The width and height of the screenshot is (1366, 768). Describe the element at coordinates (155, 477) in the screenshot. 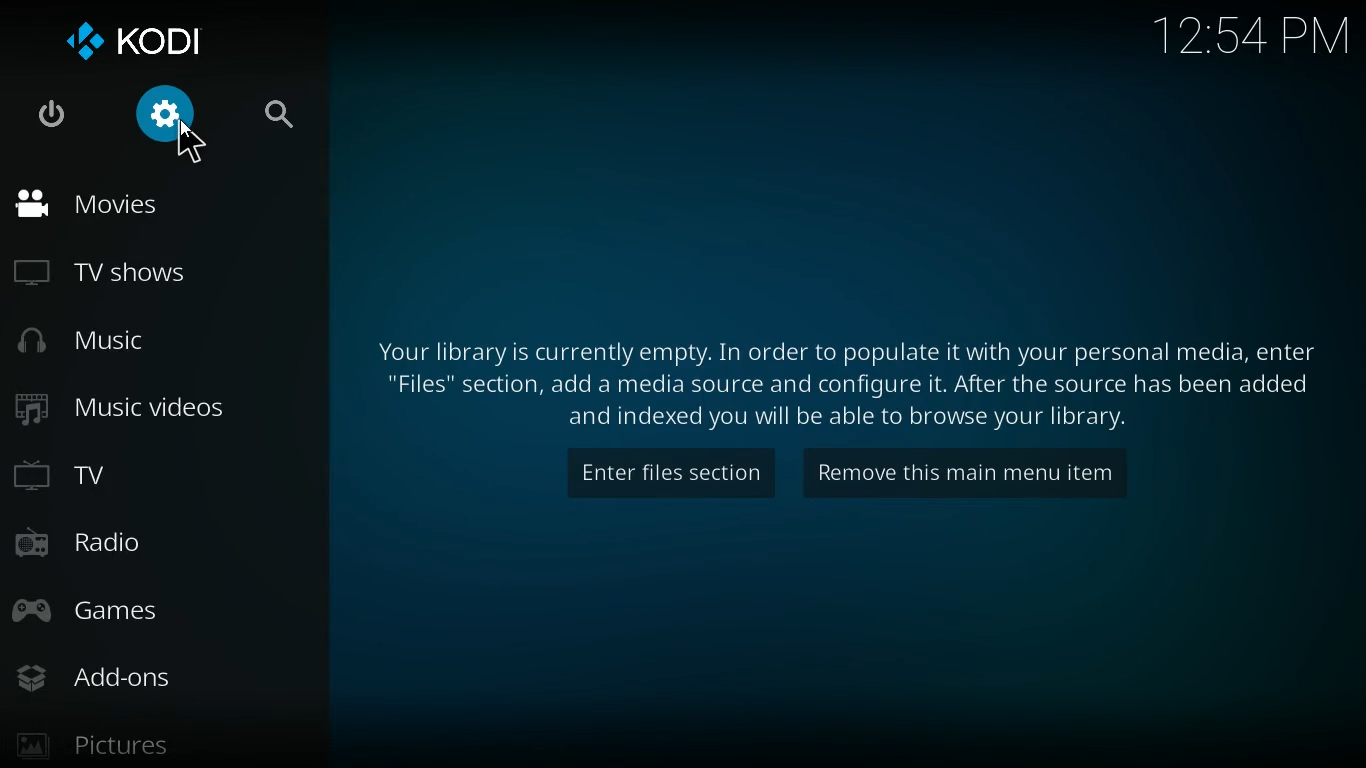

I see `tv` at that location.